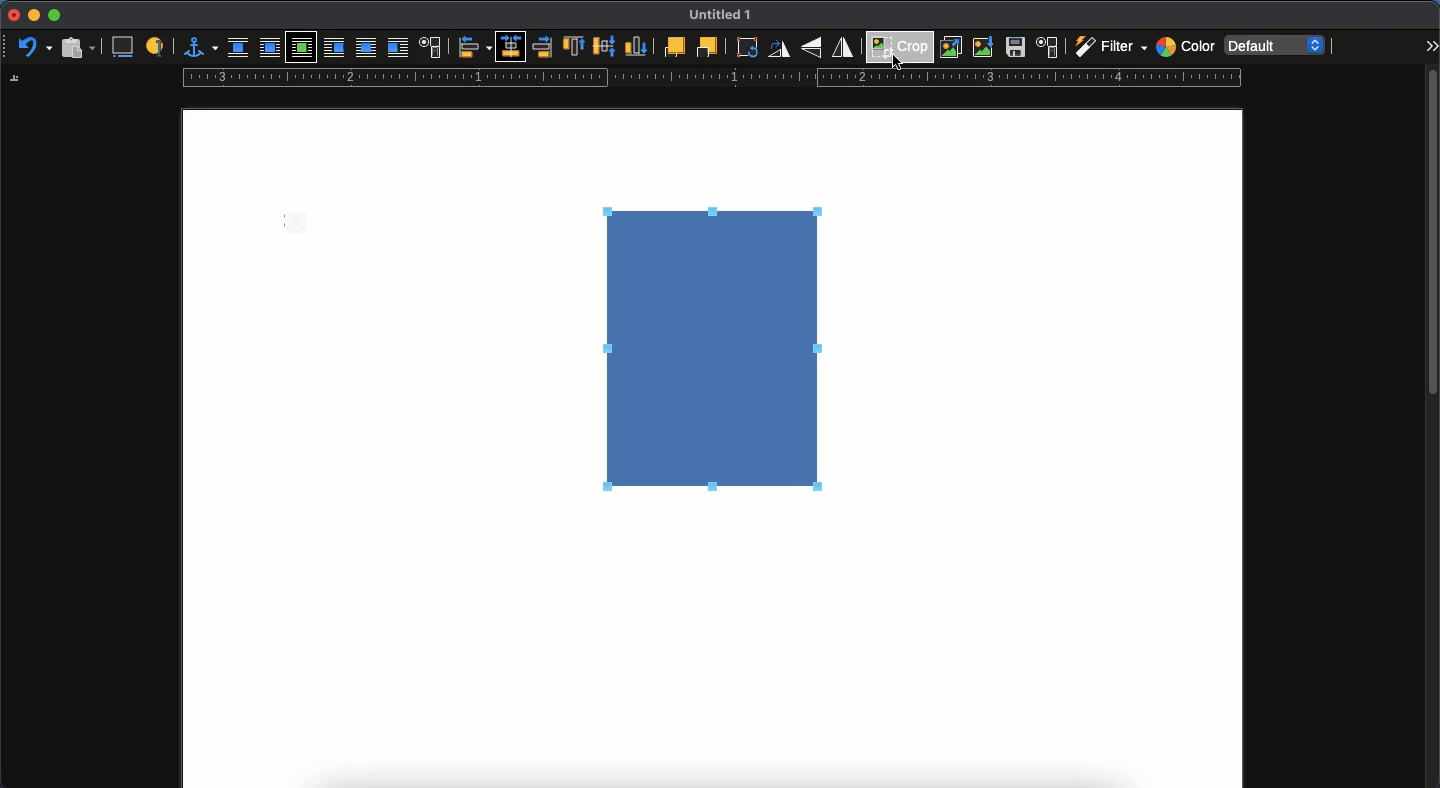 The height and width of the screenshot is (788, 1440). I want to click on to back, so click(707, 46).